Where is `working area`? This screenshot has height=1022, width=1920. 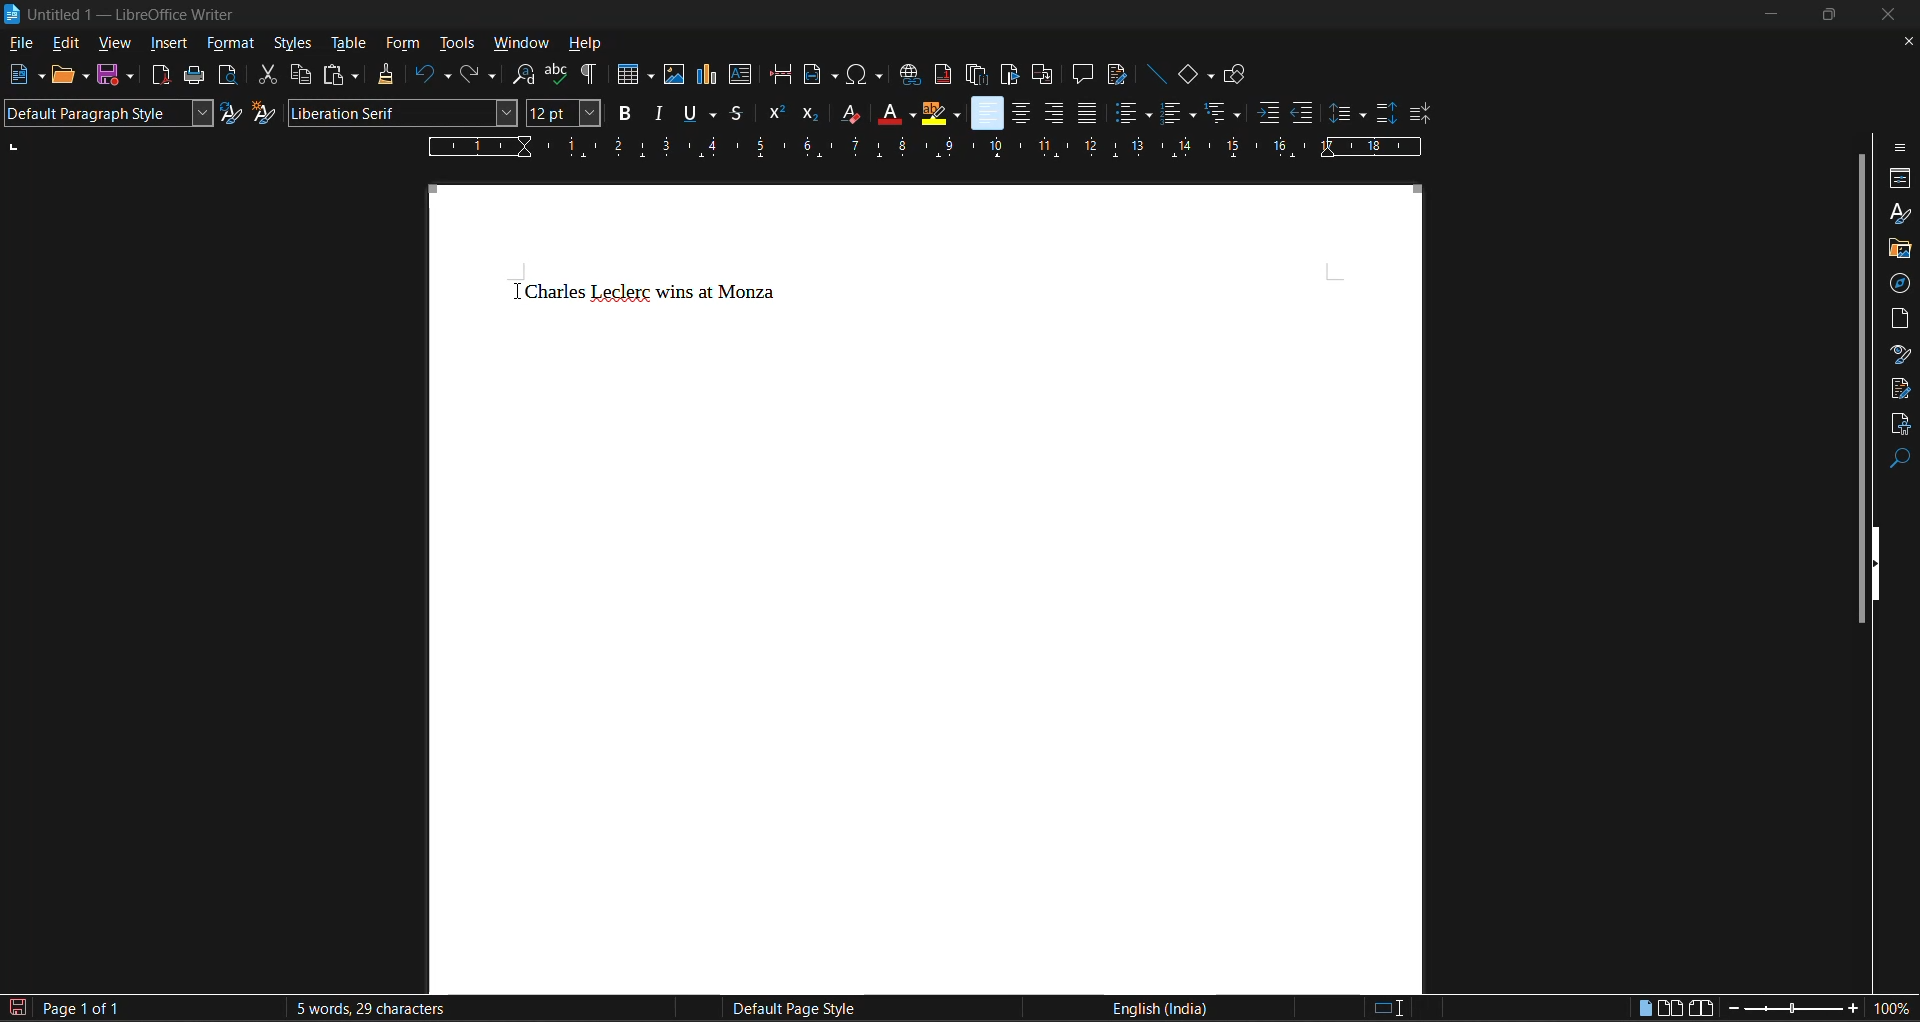
working area is located at coordinates (928, 588).